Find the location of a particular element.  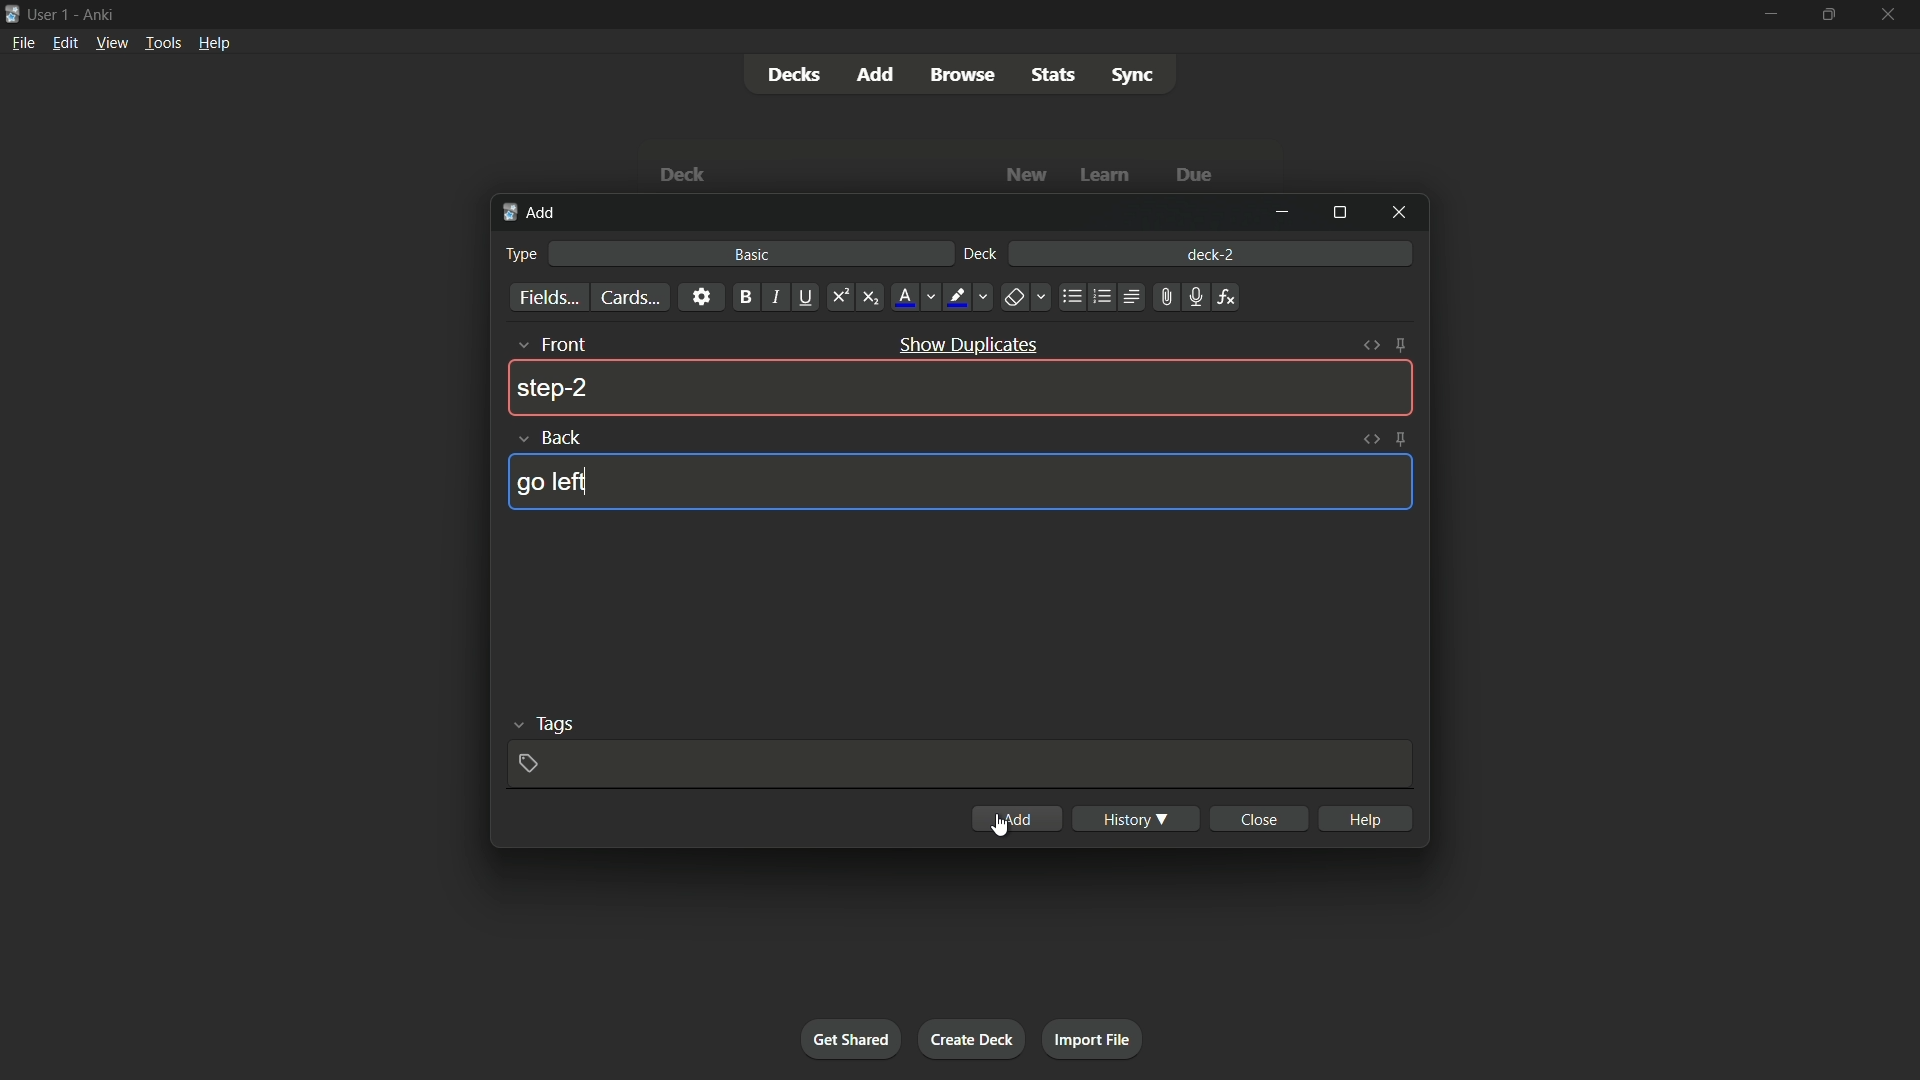

maximize is located at coordinates (1827, 14).